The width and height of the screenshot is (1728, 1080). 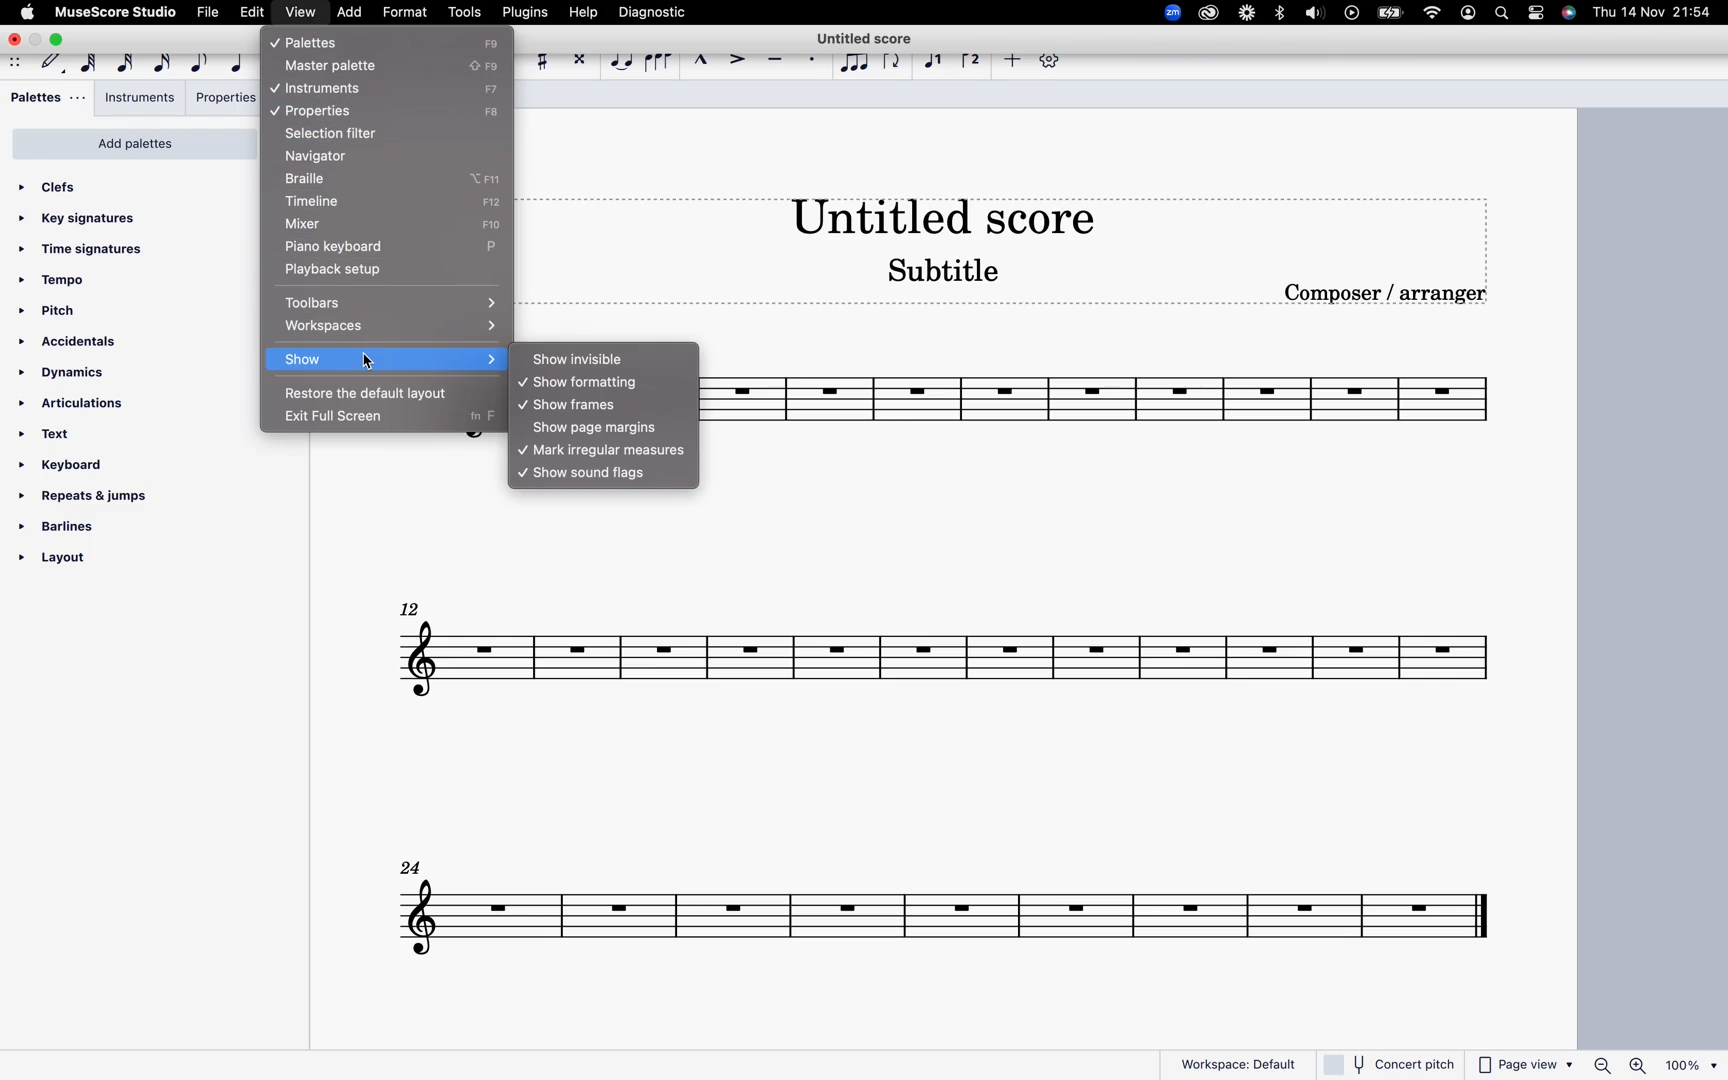 I want to click on settings, so click(x=1534, y=12).